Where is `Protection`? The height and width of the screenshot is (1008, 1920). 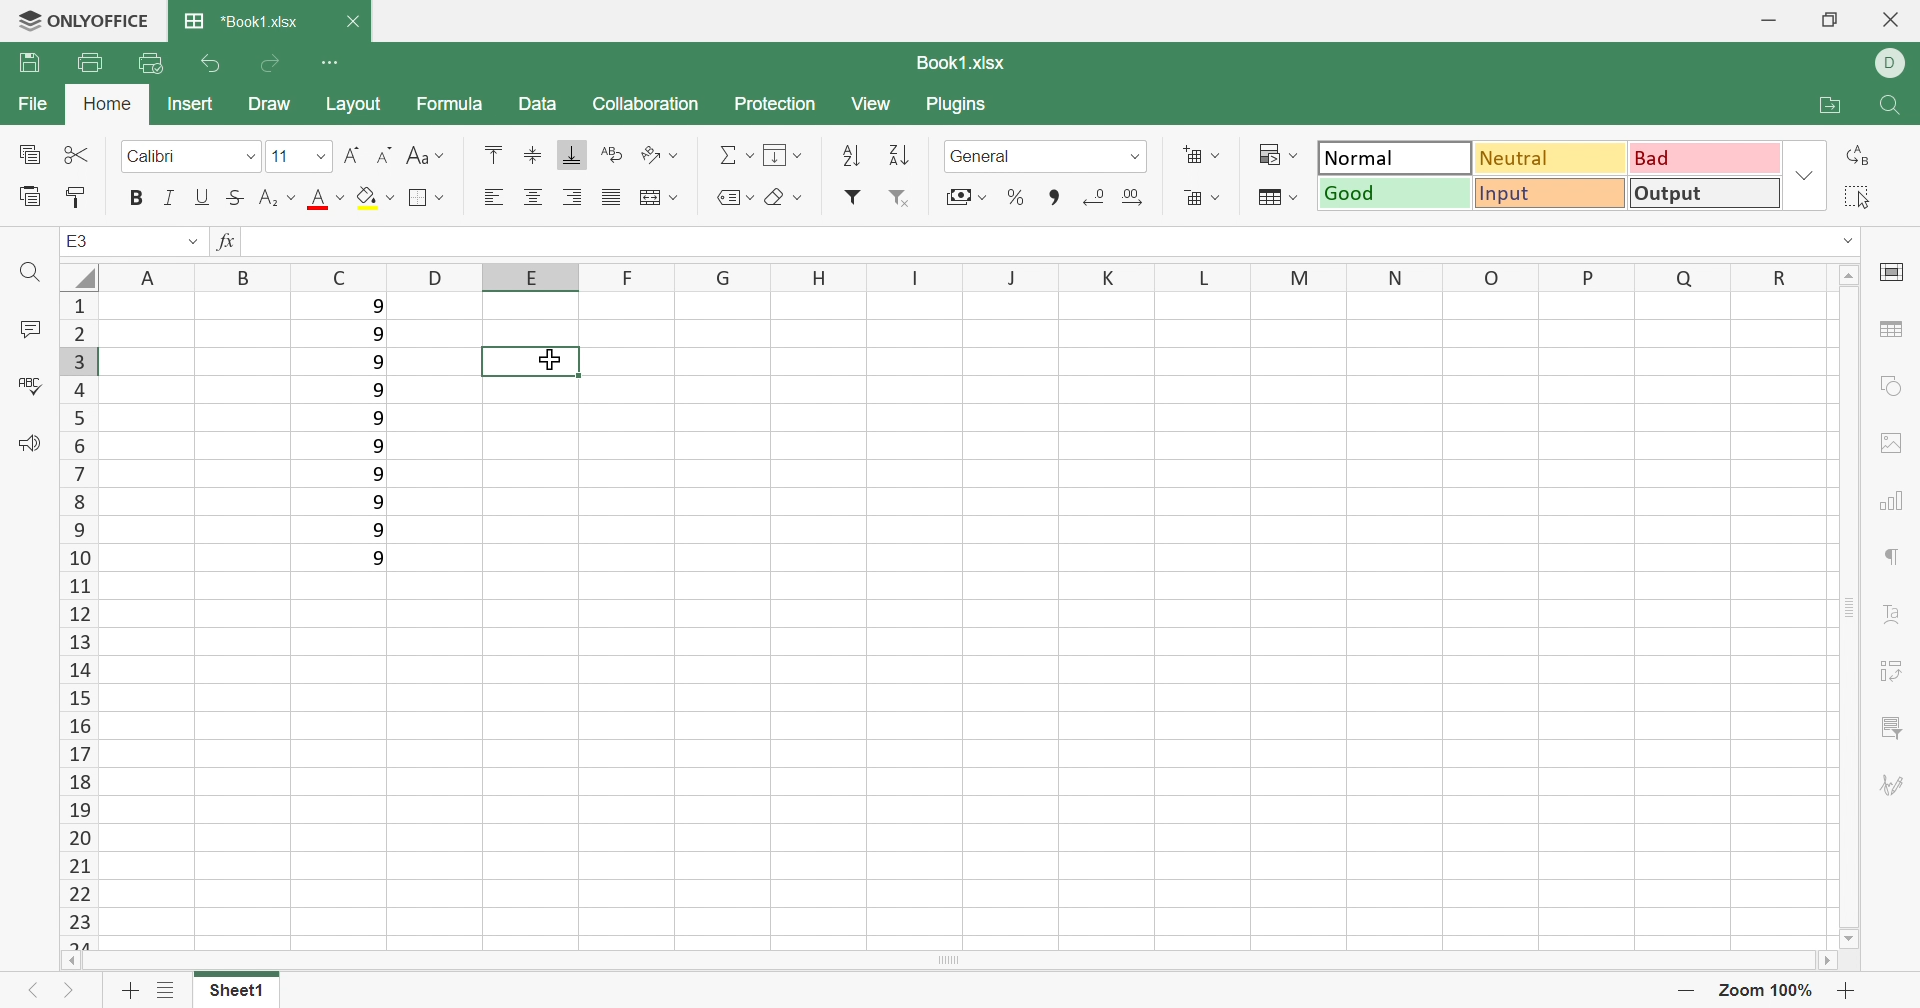 Protection is located at coordinates (783, 109).